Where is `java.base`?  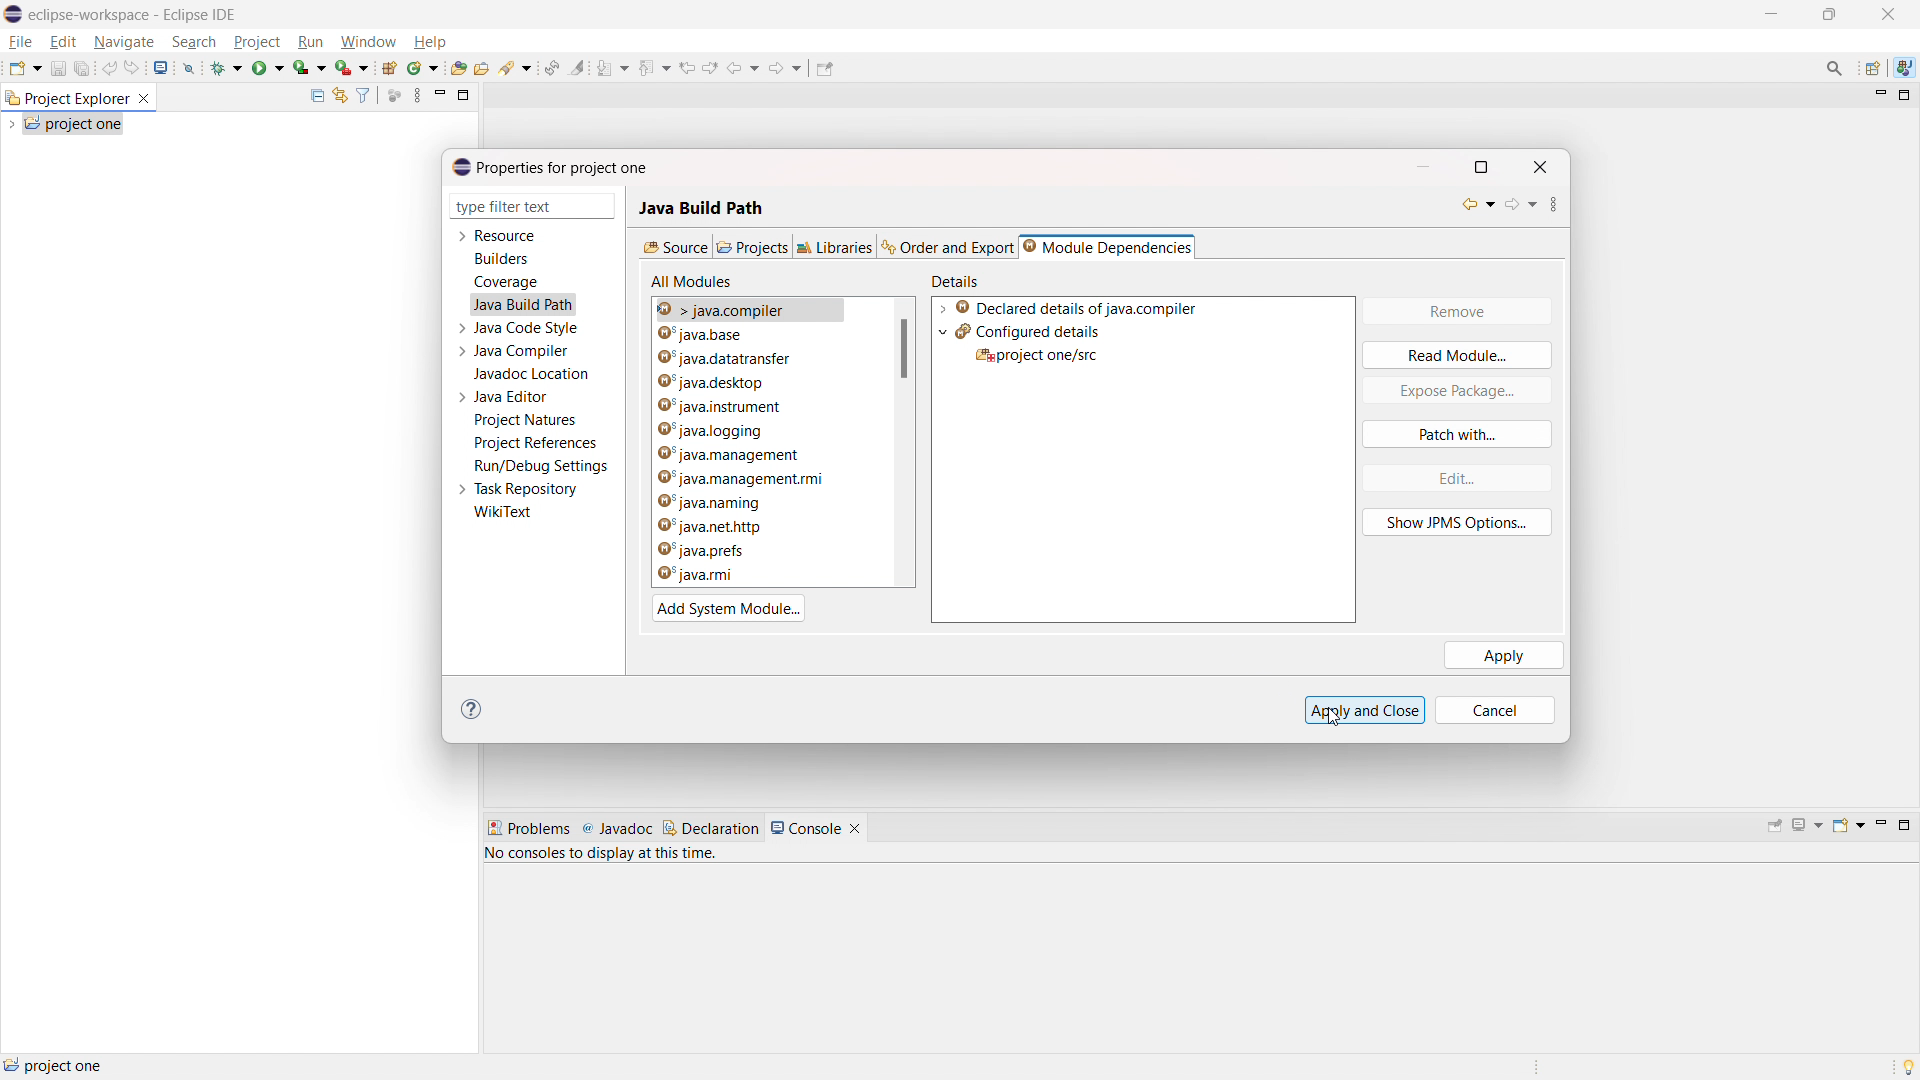 java.base is located at coordinates (771, 309).